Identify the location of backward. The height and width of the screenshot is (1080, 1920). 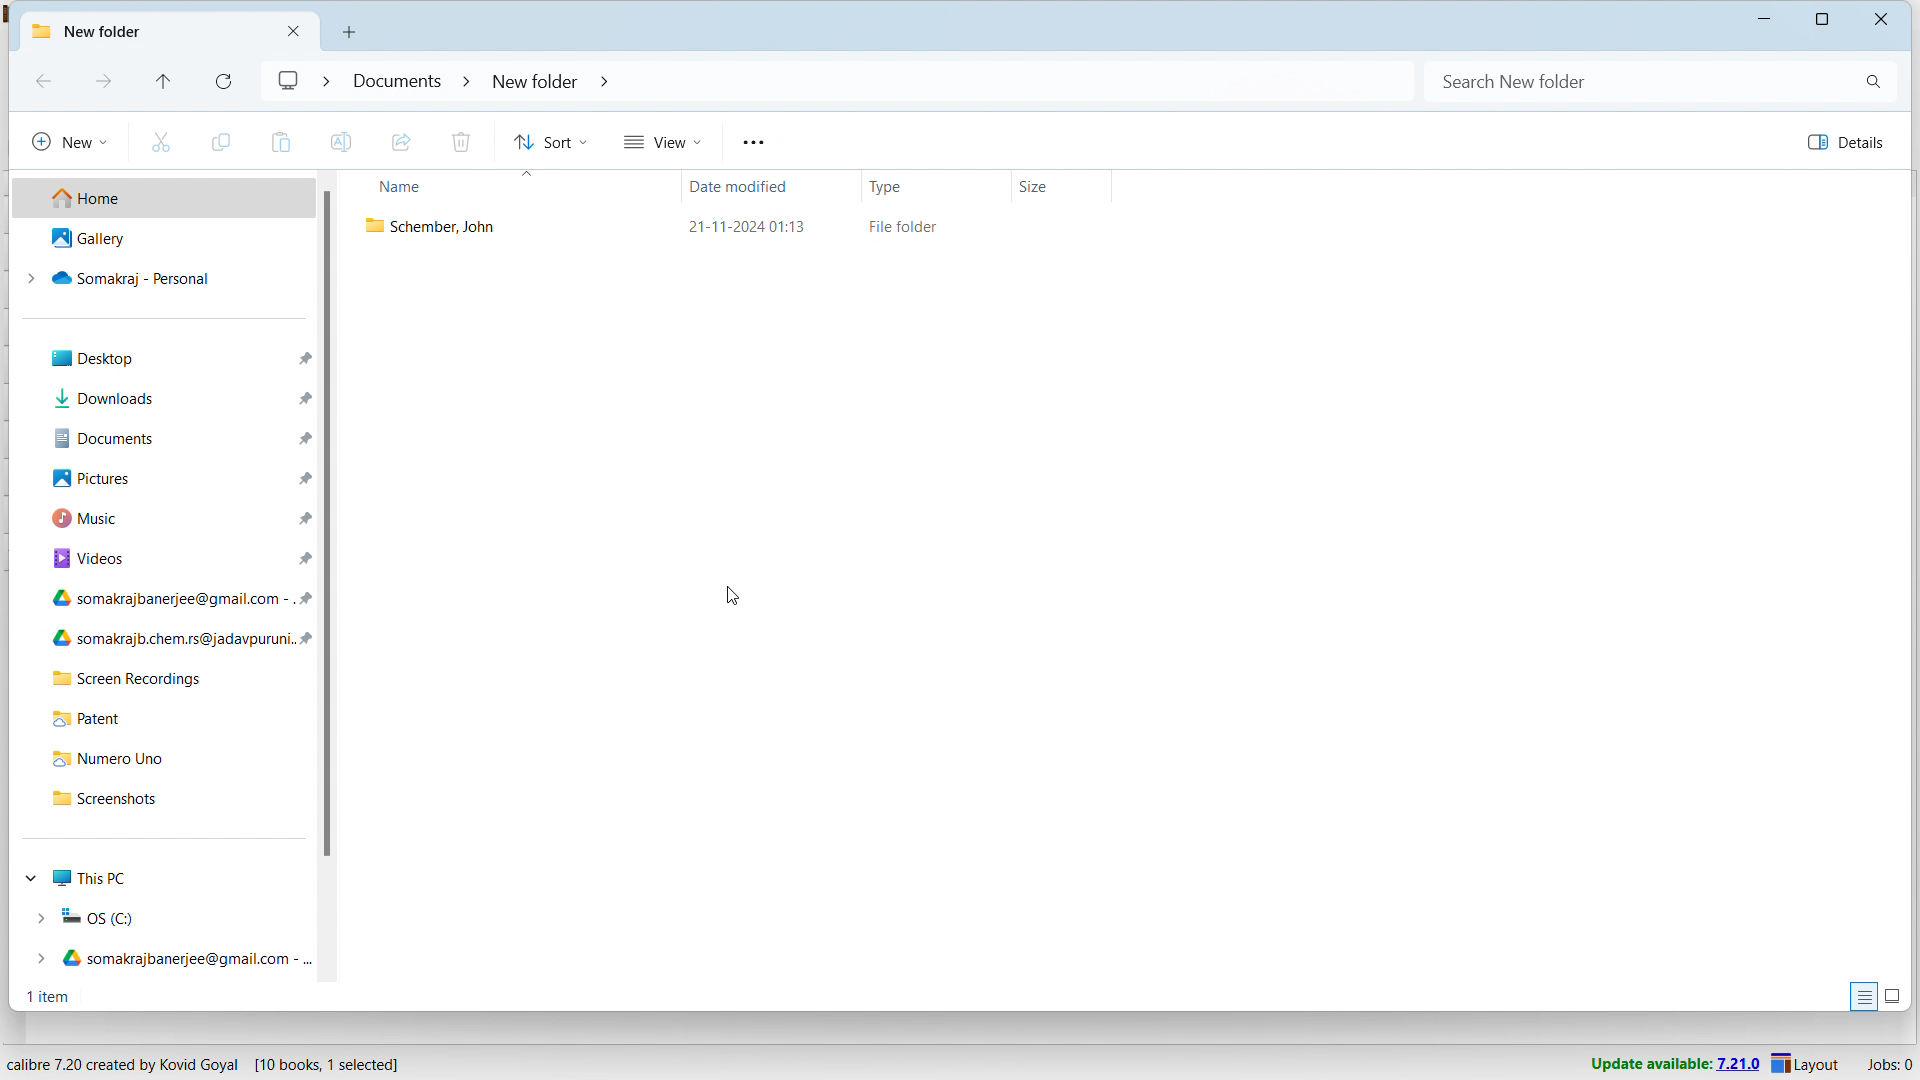
(42, 81).